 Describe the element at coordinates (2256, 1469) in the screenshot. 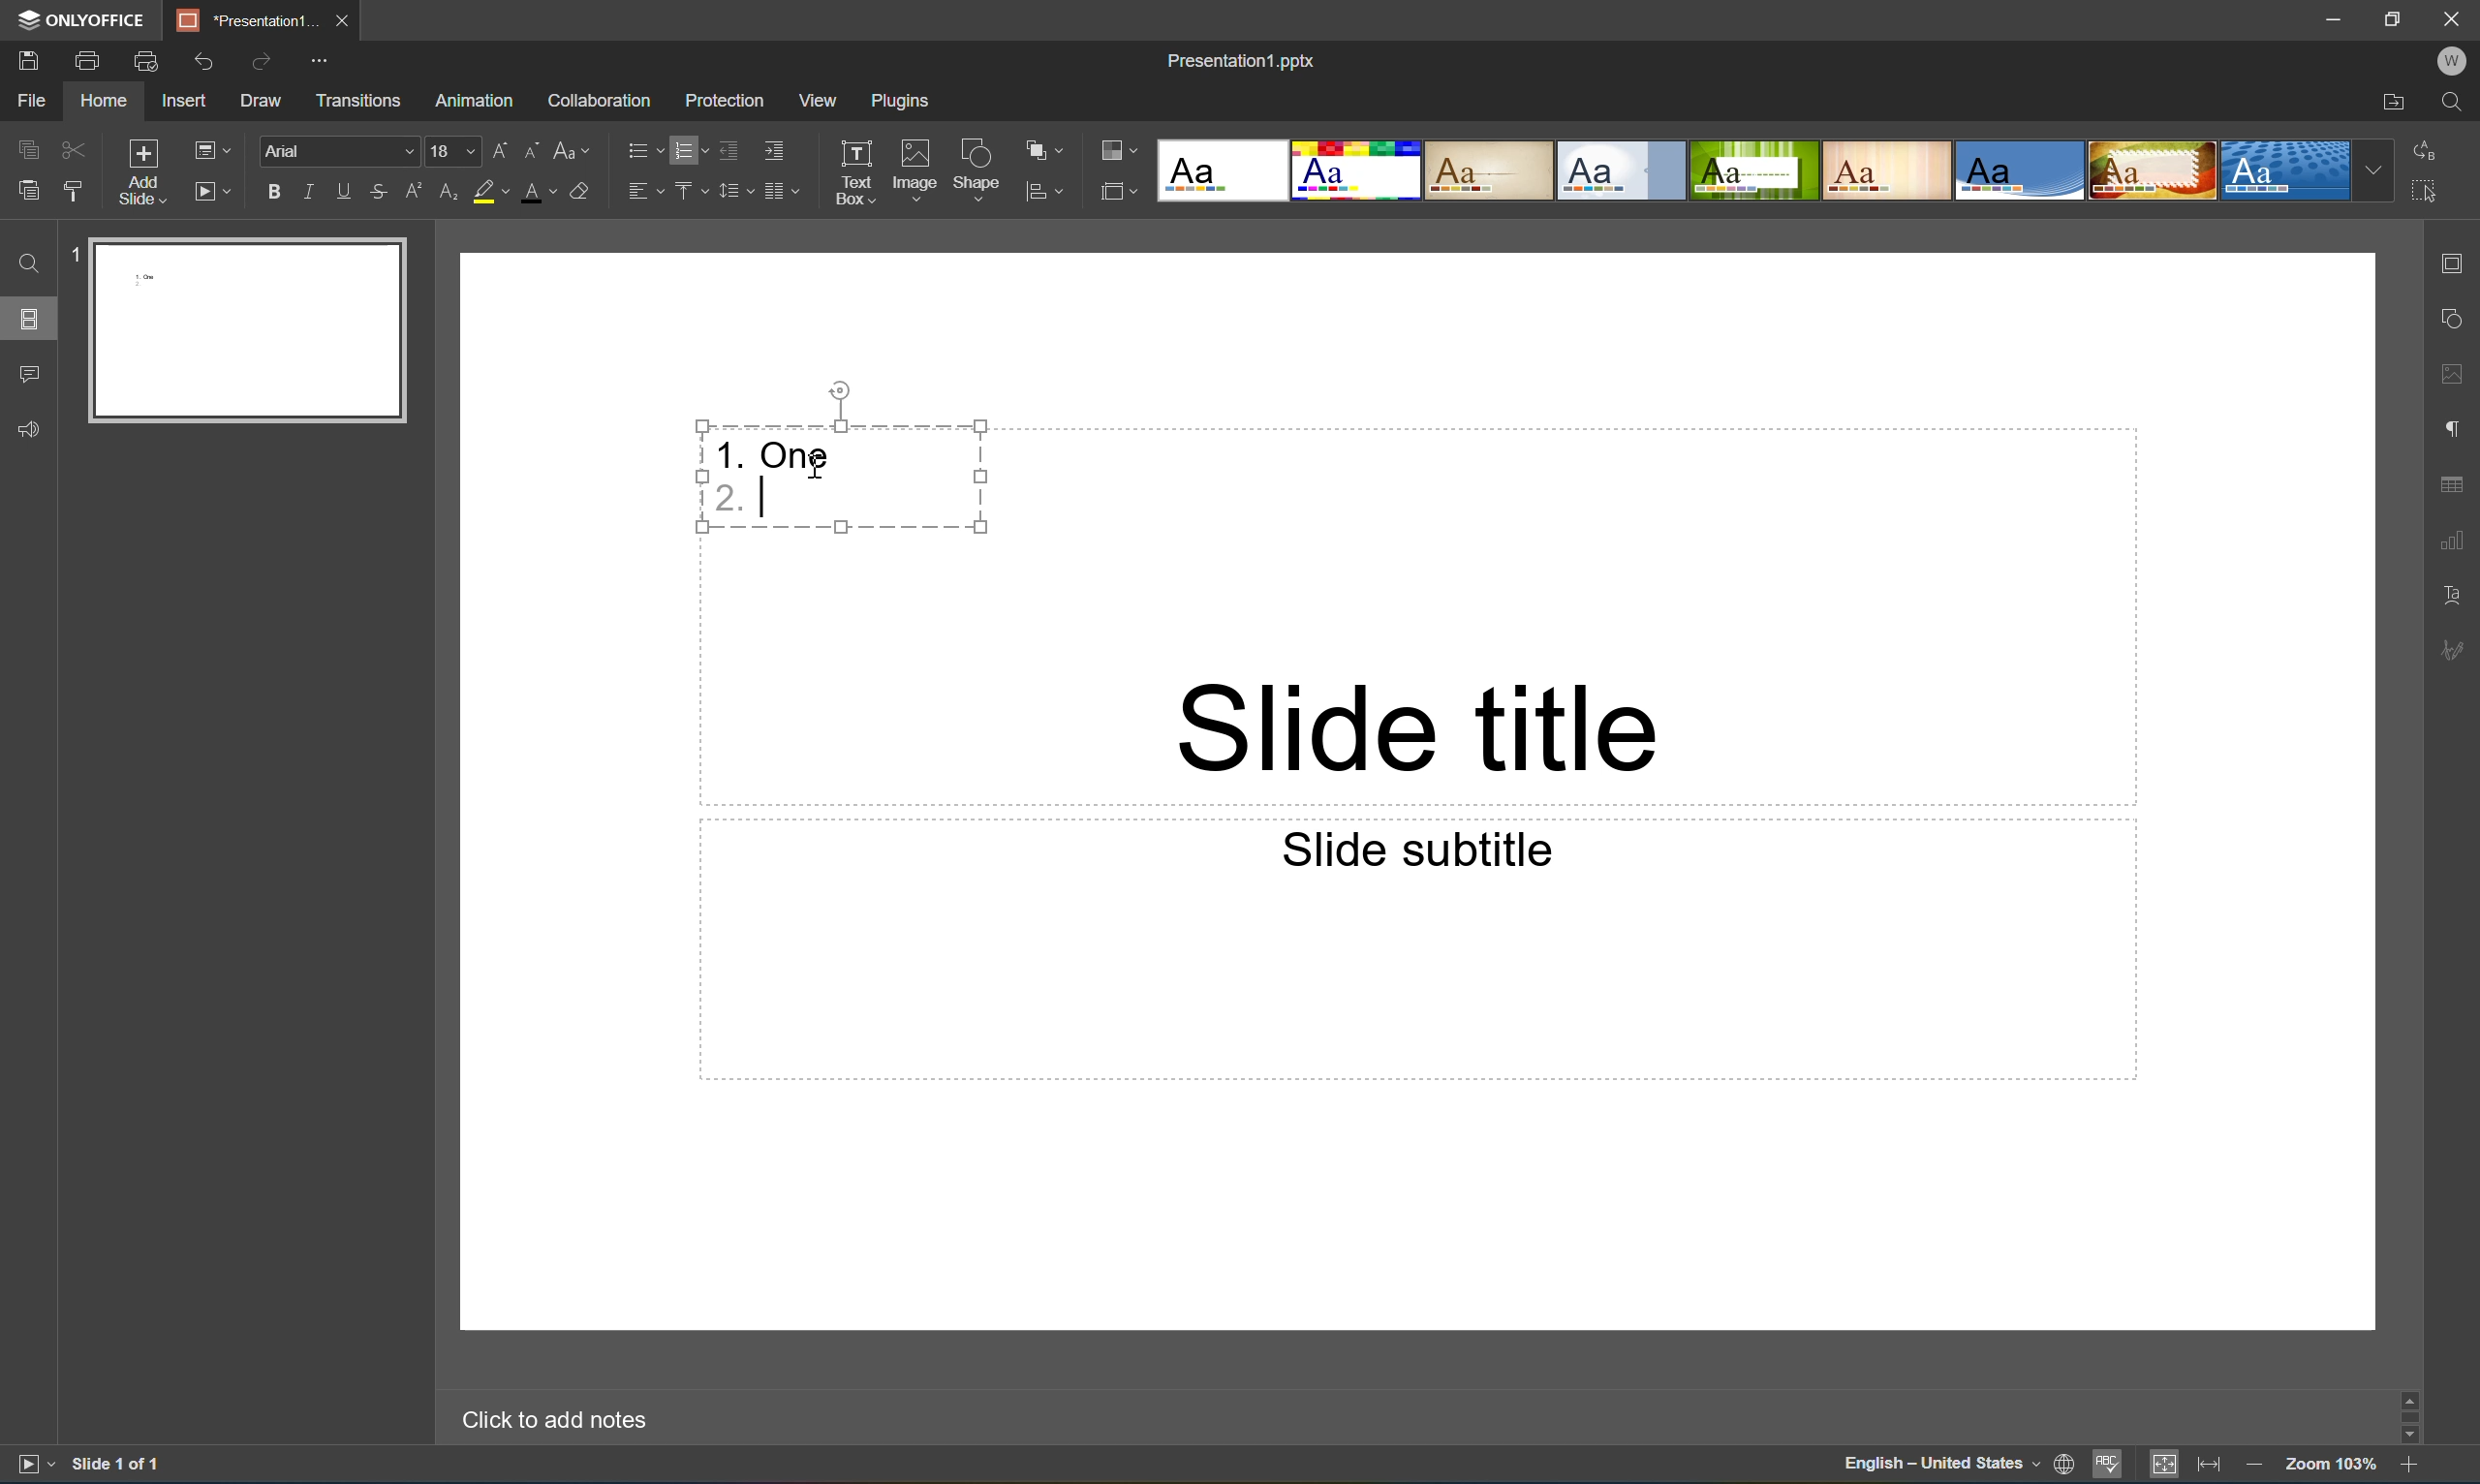

I see `Zoom out` at that location.